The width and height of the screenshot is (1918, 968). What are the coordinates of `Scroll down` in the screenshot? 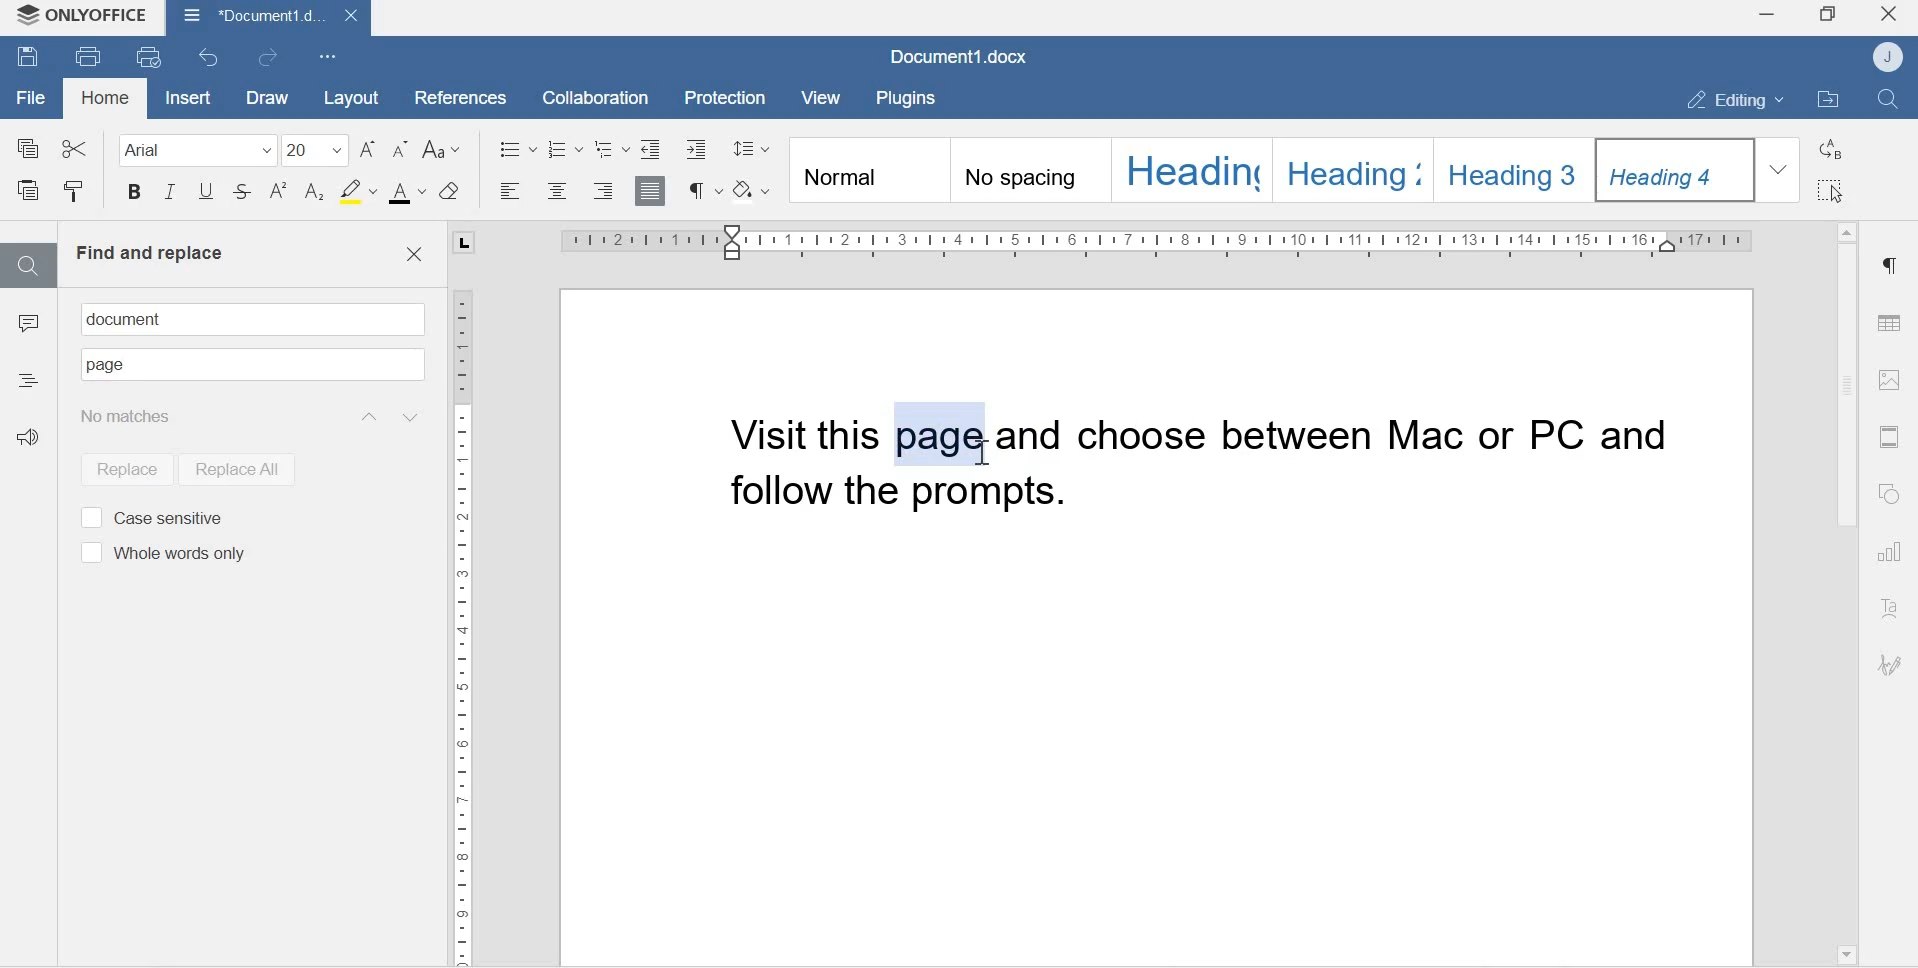 It's located at (1845, 952).